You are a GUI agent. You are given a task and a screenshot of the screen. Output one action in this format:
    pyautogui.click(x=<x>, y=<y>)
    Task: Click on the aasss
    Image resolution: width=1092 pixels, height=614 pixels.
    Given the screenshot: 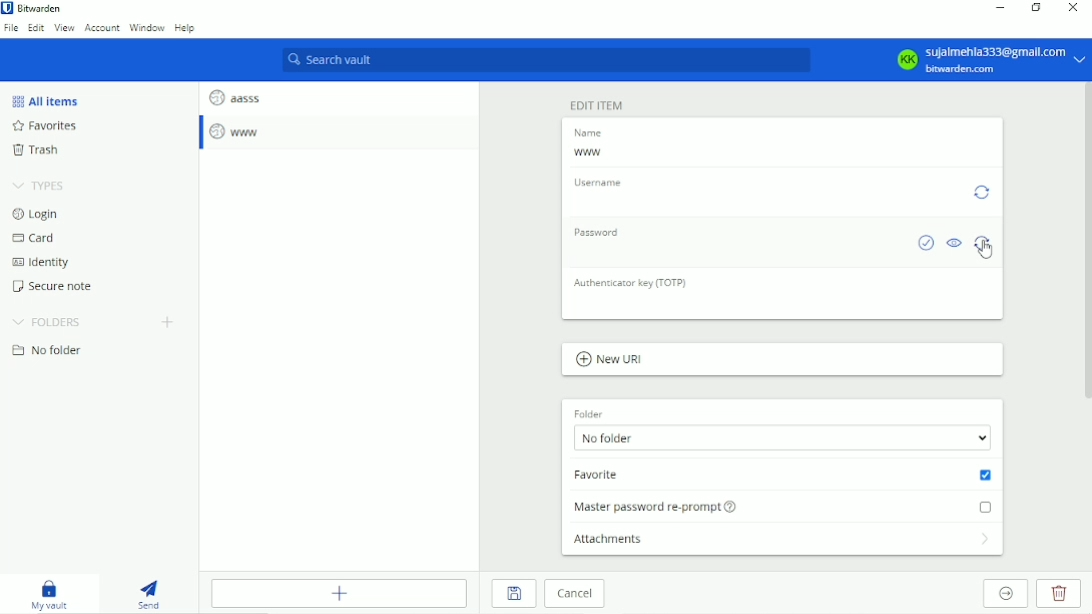 What is the action you would take?
    pyautogui.click(x=234, y=95)
    